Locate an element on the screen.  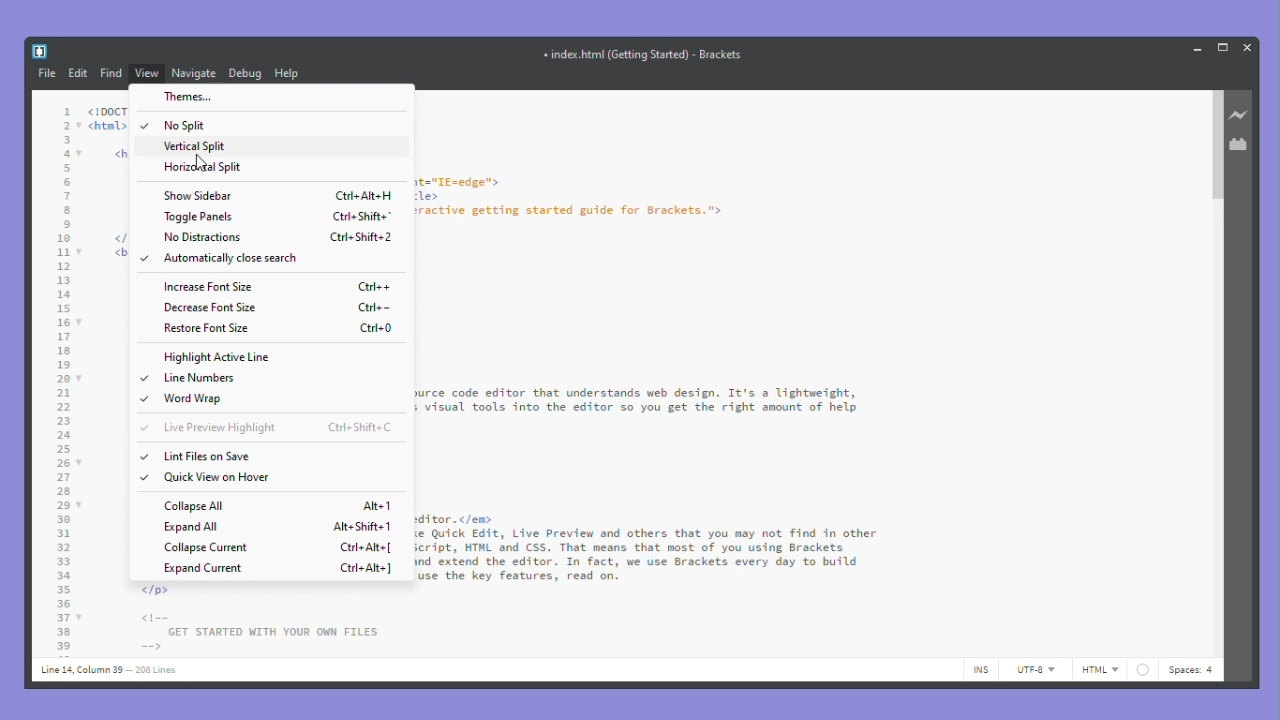
Expand all is located at coordinates (278, 525).